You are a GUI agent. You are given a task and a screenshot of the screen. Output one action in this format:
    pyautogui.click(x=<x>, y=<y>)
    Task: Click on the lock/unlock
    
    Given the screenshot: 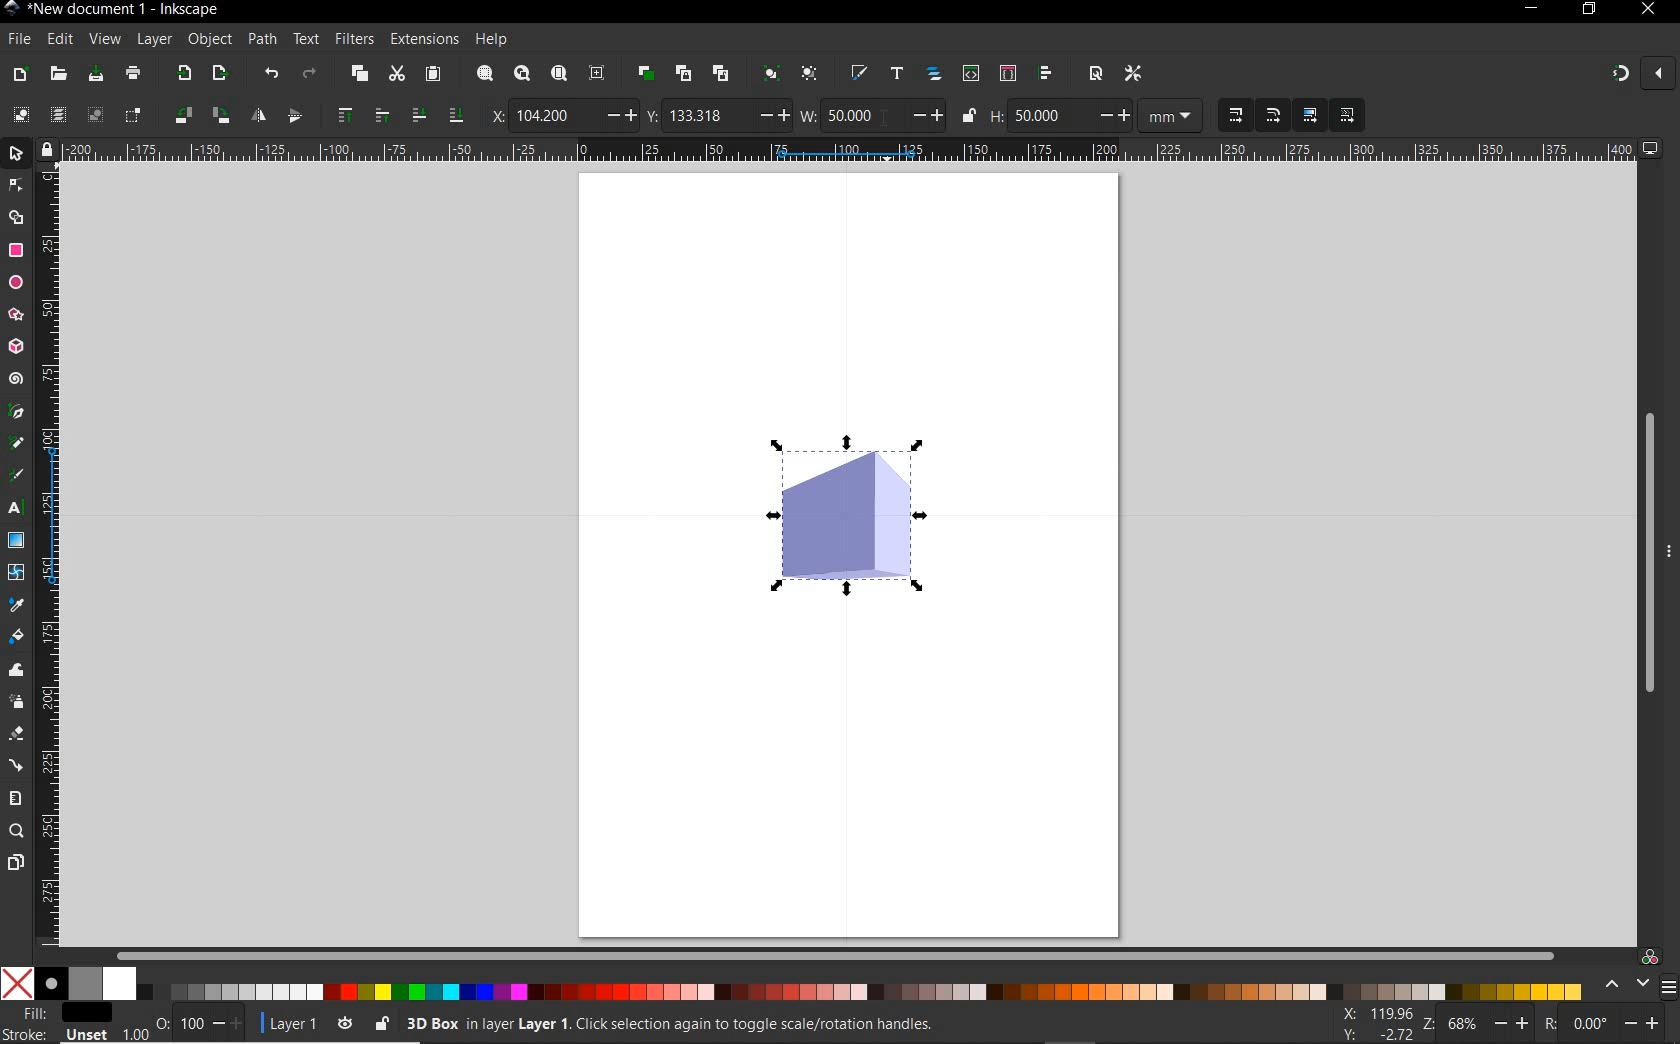 What is the action you would take?
    pyautogui.click(x=380, y=1021)
    